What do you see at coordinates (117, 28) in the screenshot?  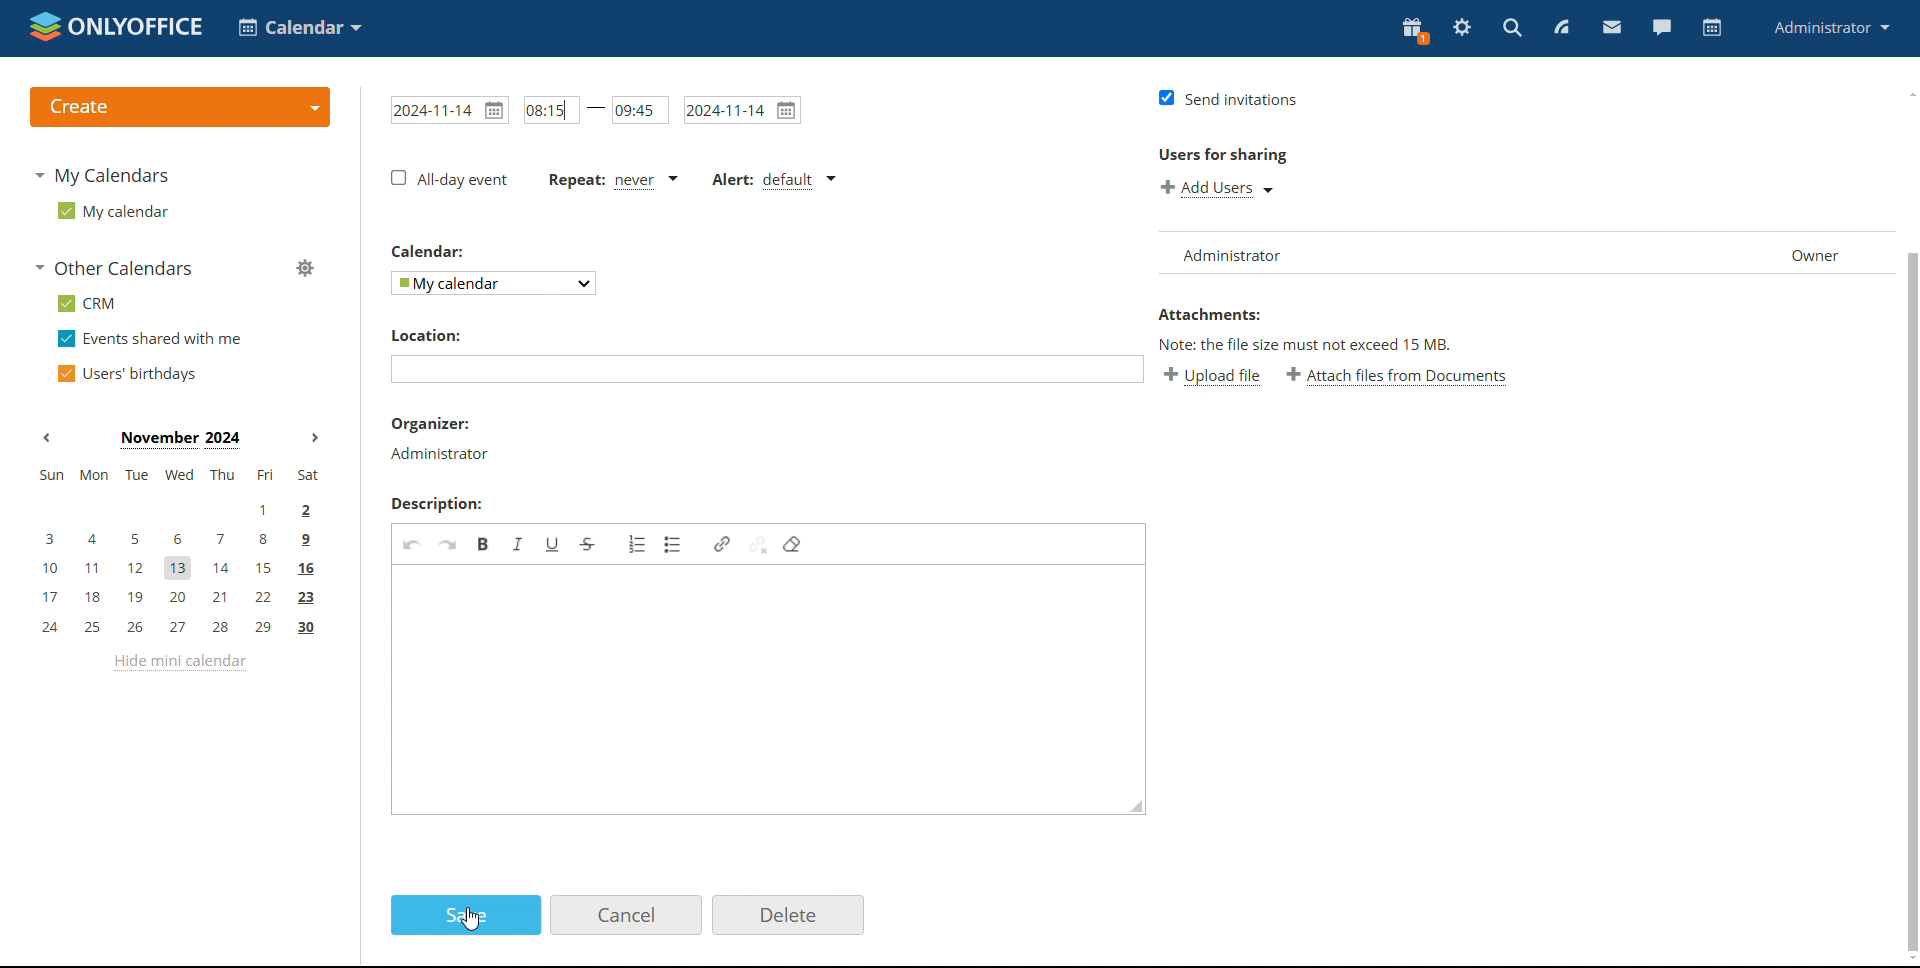 I see `logo` at bounding box center [117, 28].